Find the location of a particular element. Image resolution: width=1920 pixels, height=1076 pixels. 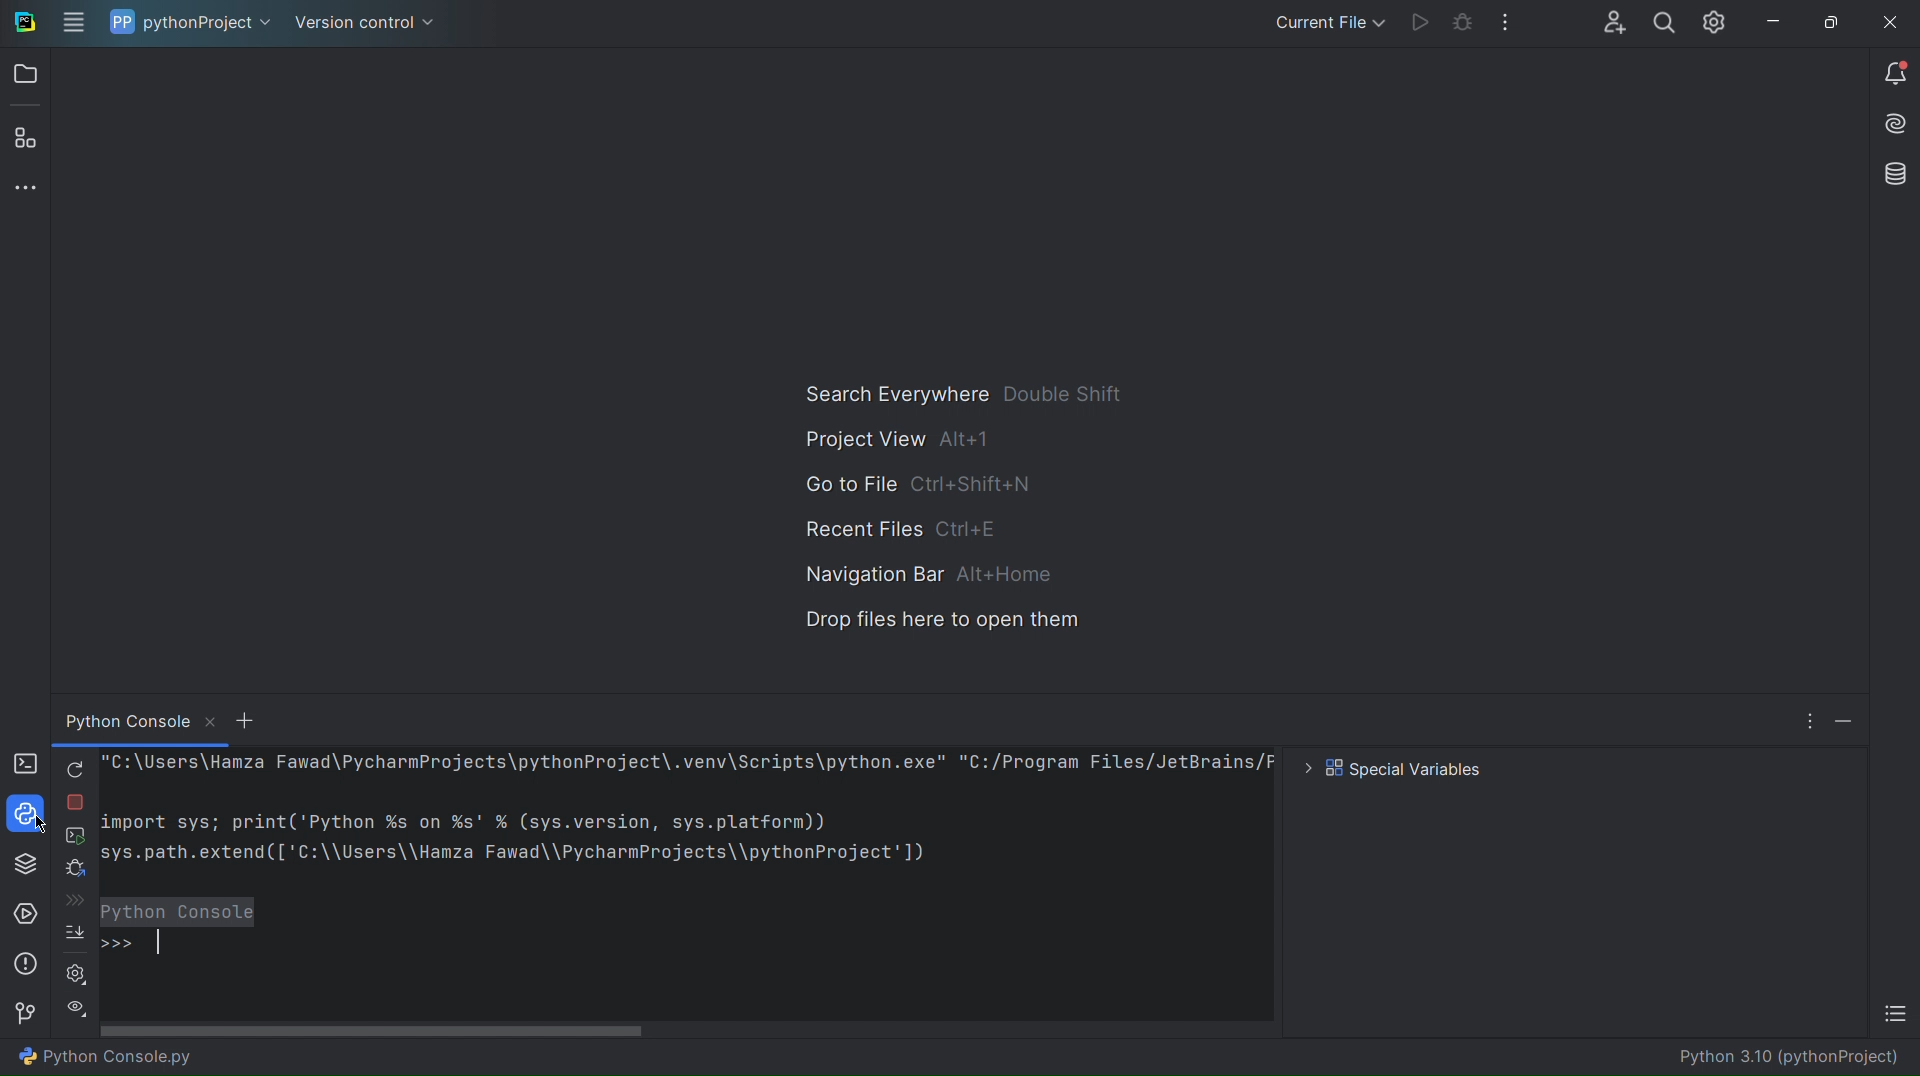

Special Variables is located at coordinates (1389, 767).